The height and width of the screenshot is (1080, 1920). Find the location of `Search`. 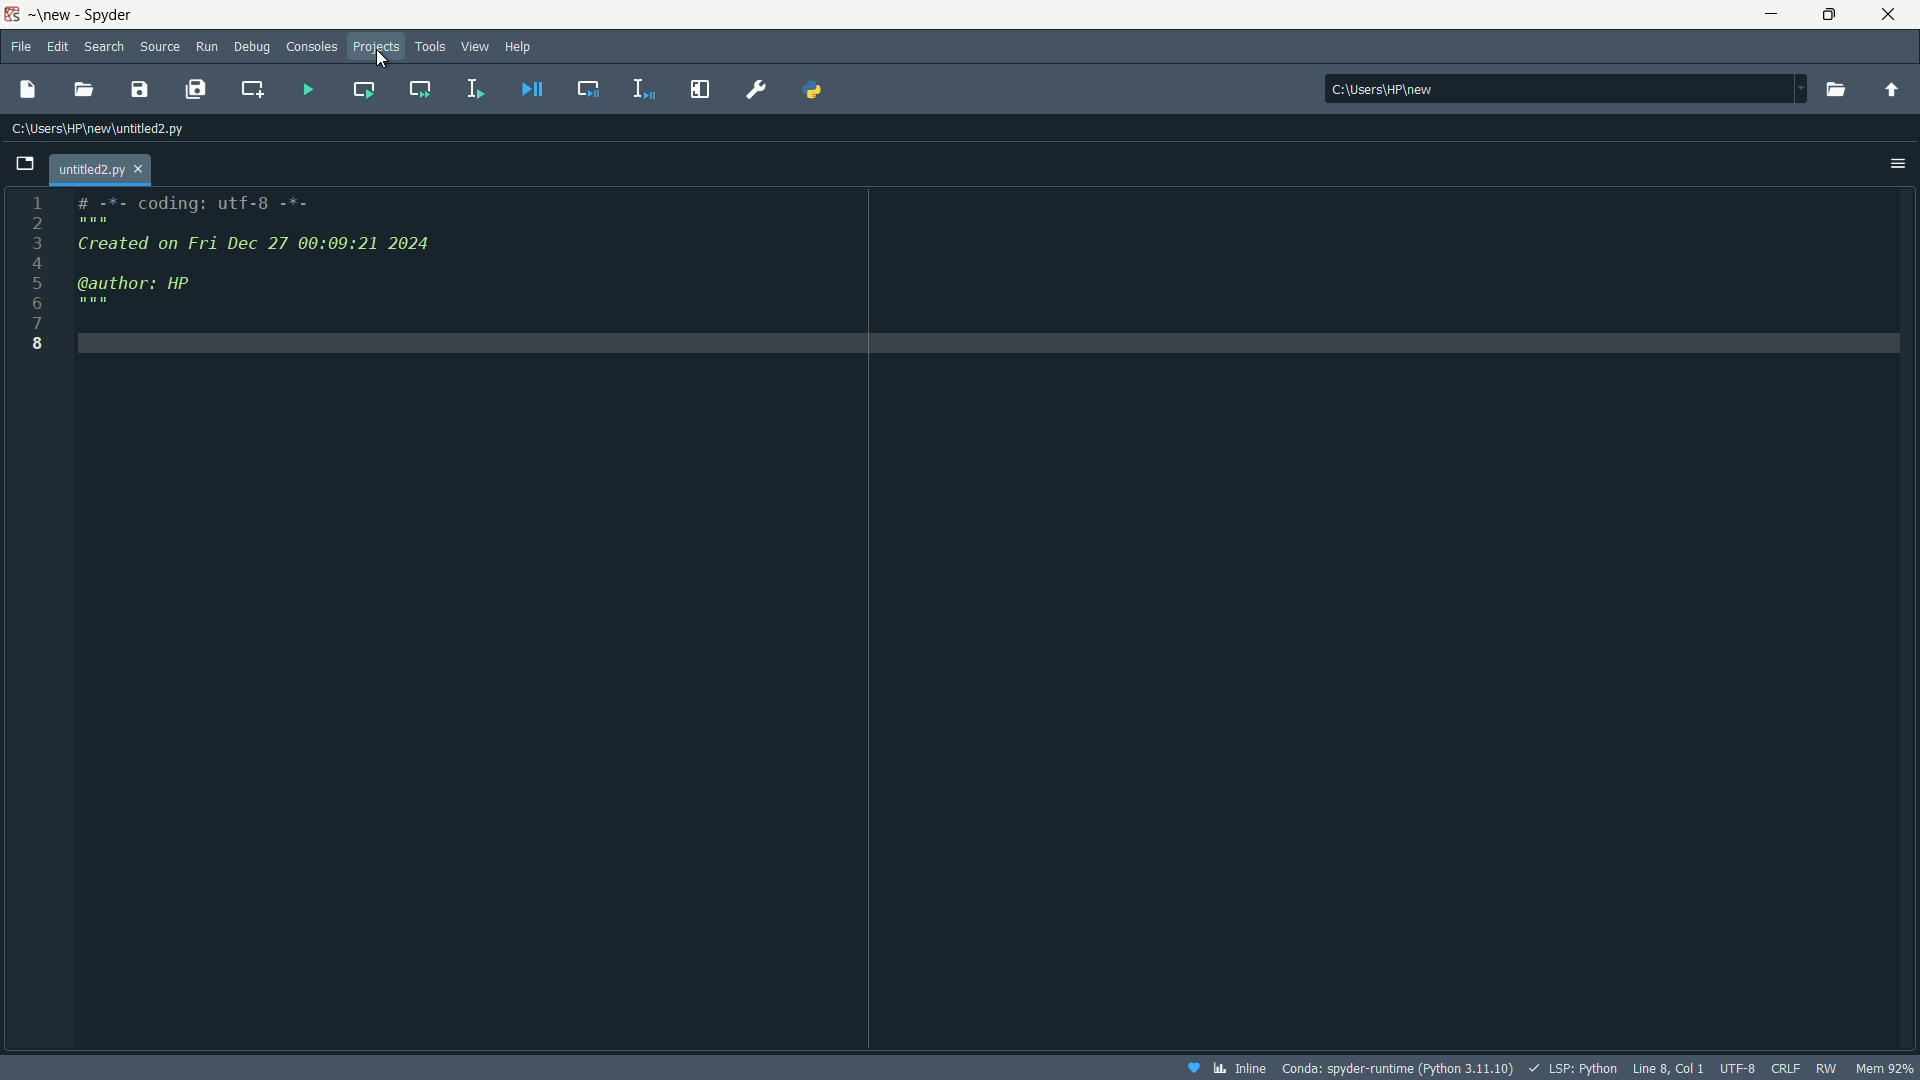

Search is located at coordinates (106, 47).